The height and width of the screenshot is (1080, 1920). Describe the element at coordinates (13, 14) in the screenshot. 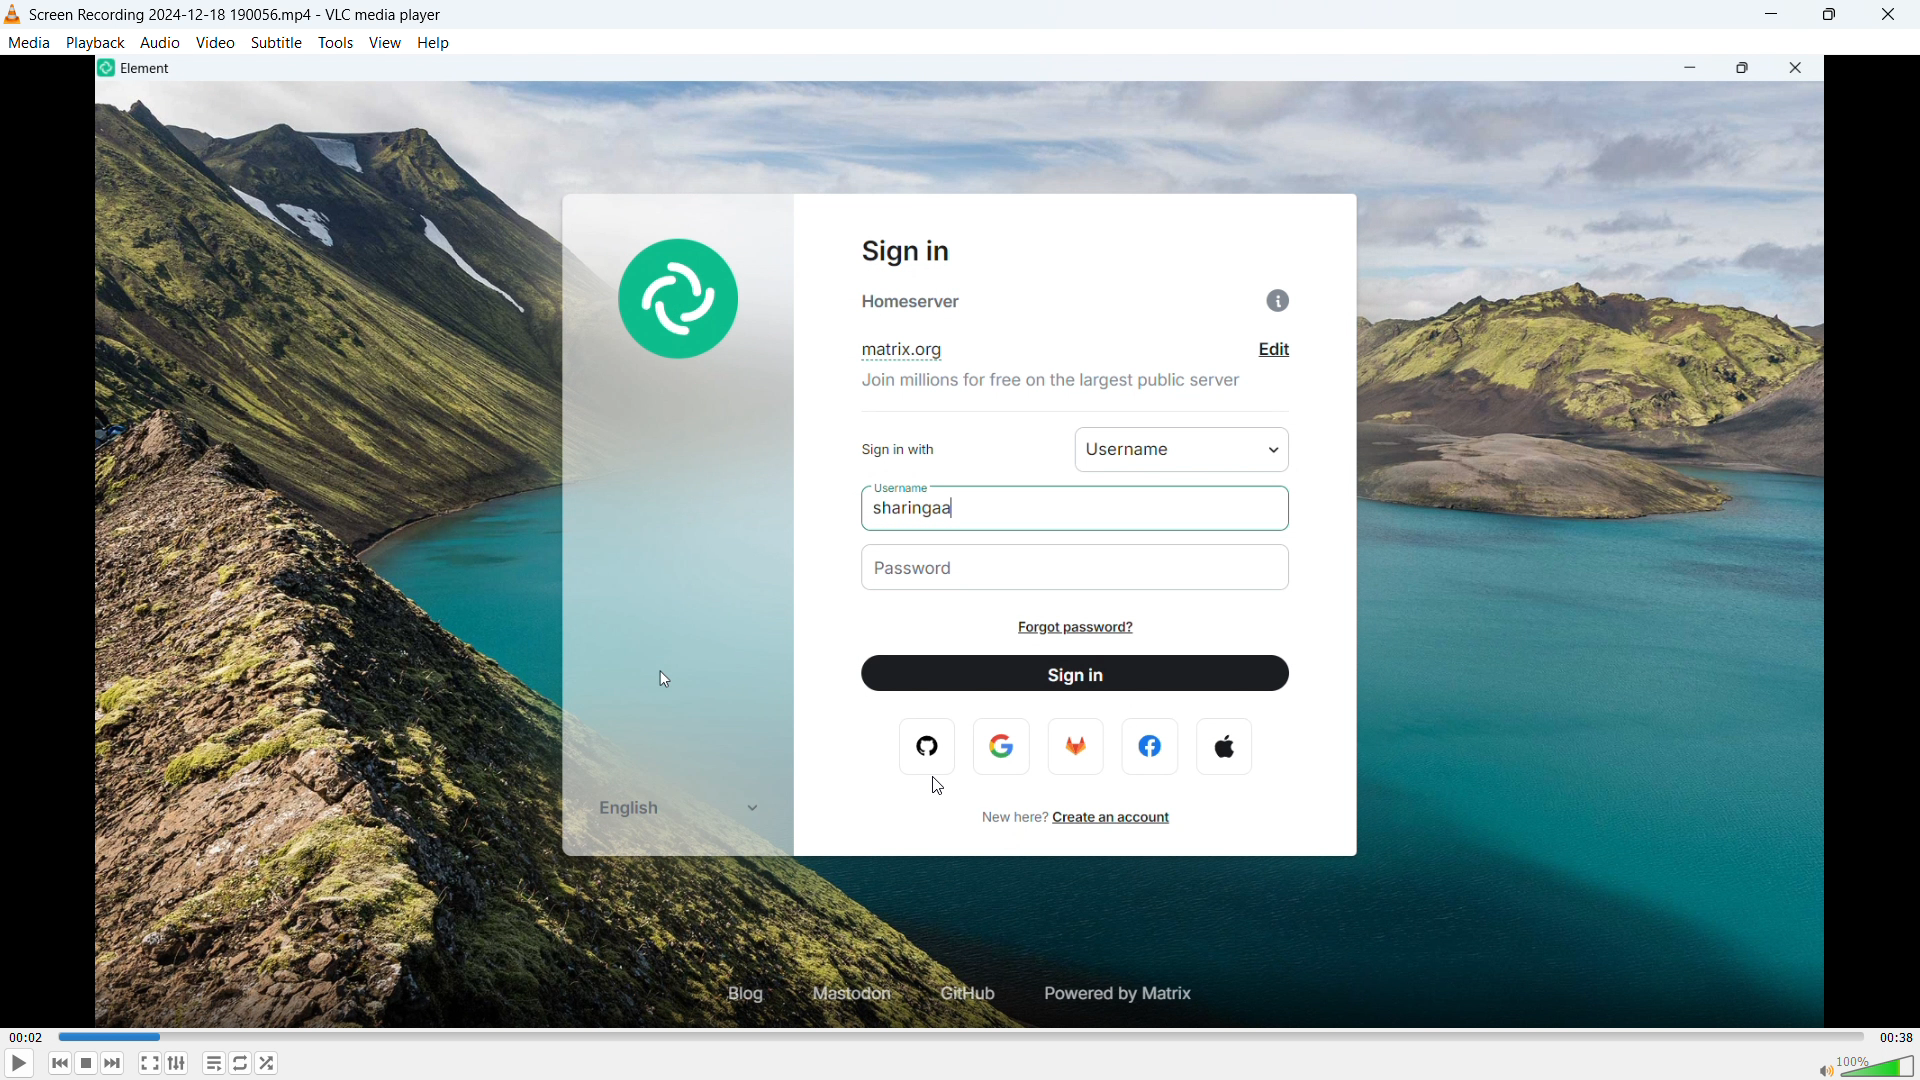

I see `logo` at that location.